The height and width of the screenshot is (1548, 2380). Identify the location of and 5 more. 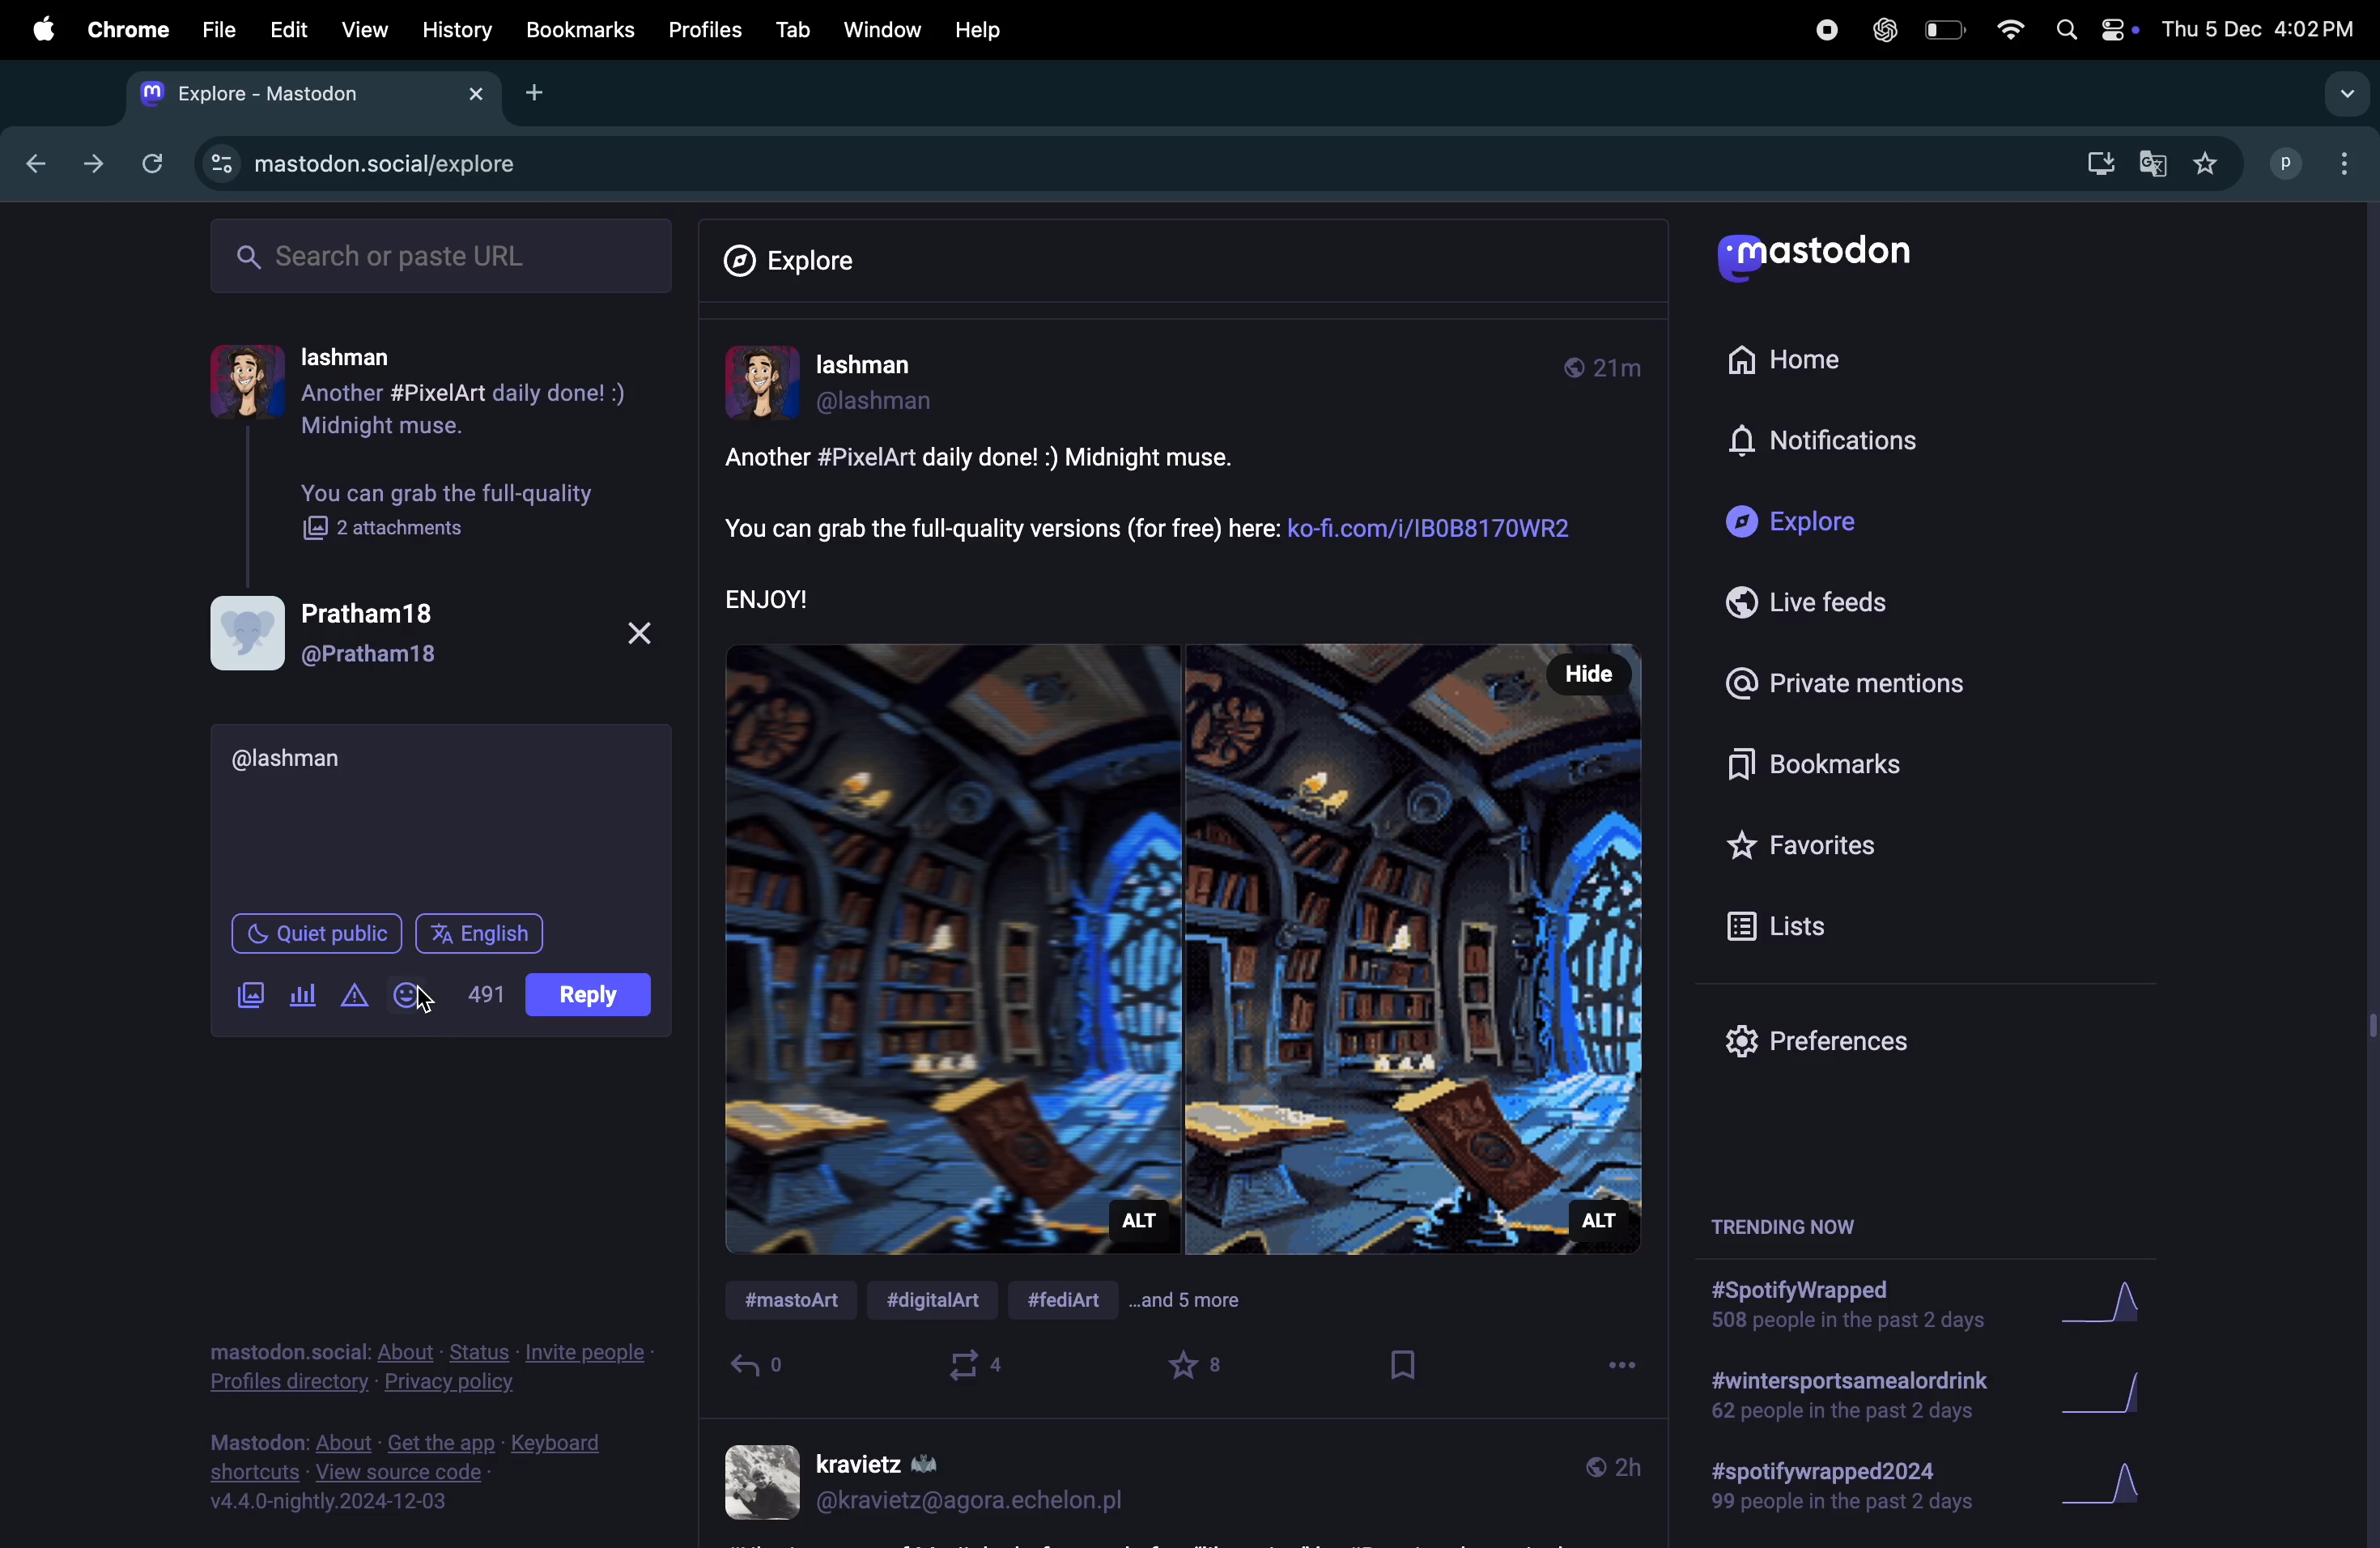
(1205, 1306).